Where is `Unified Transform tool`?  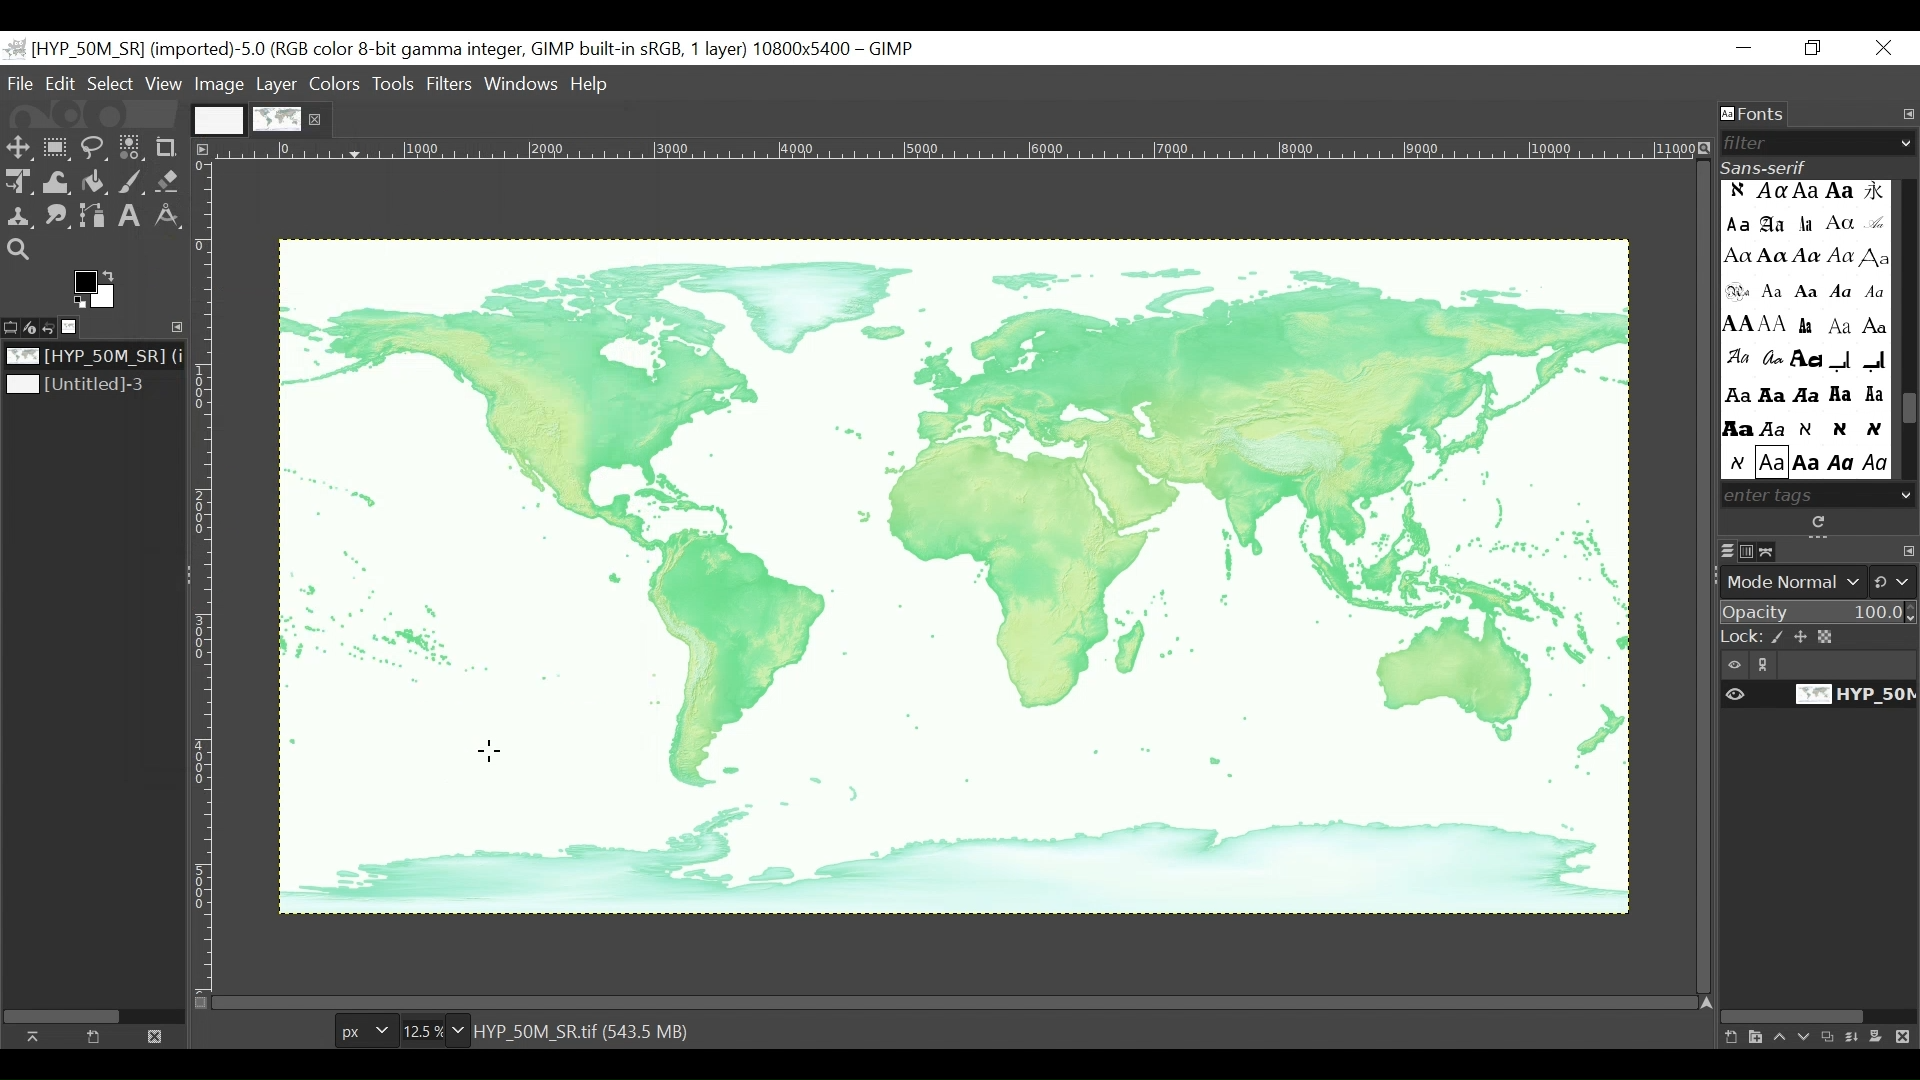 Unified Transform tool is located at coordinates (16, 181).